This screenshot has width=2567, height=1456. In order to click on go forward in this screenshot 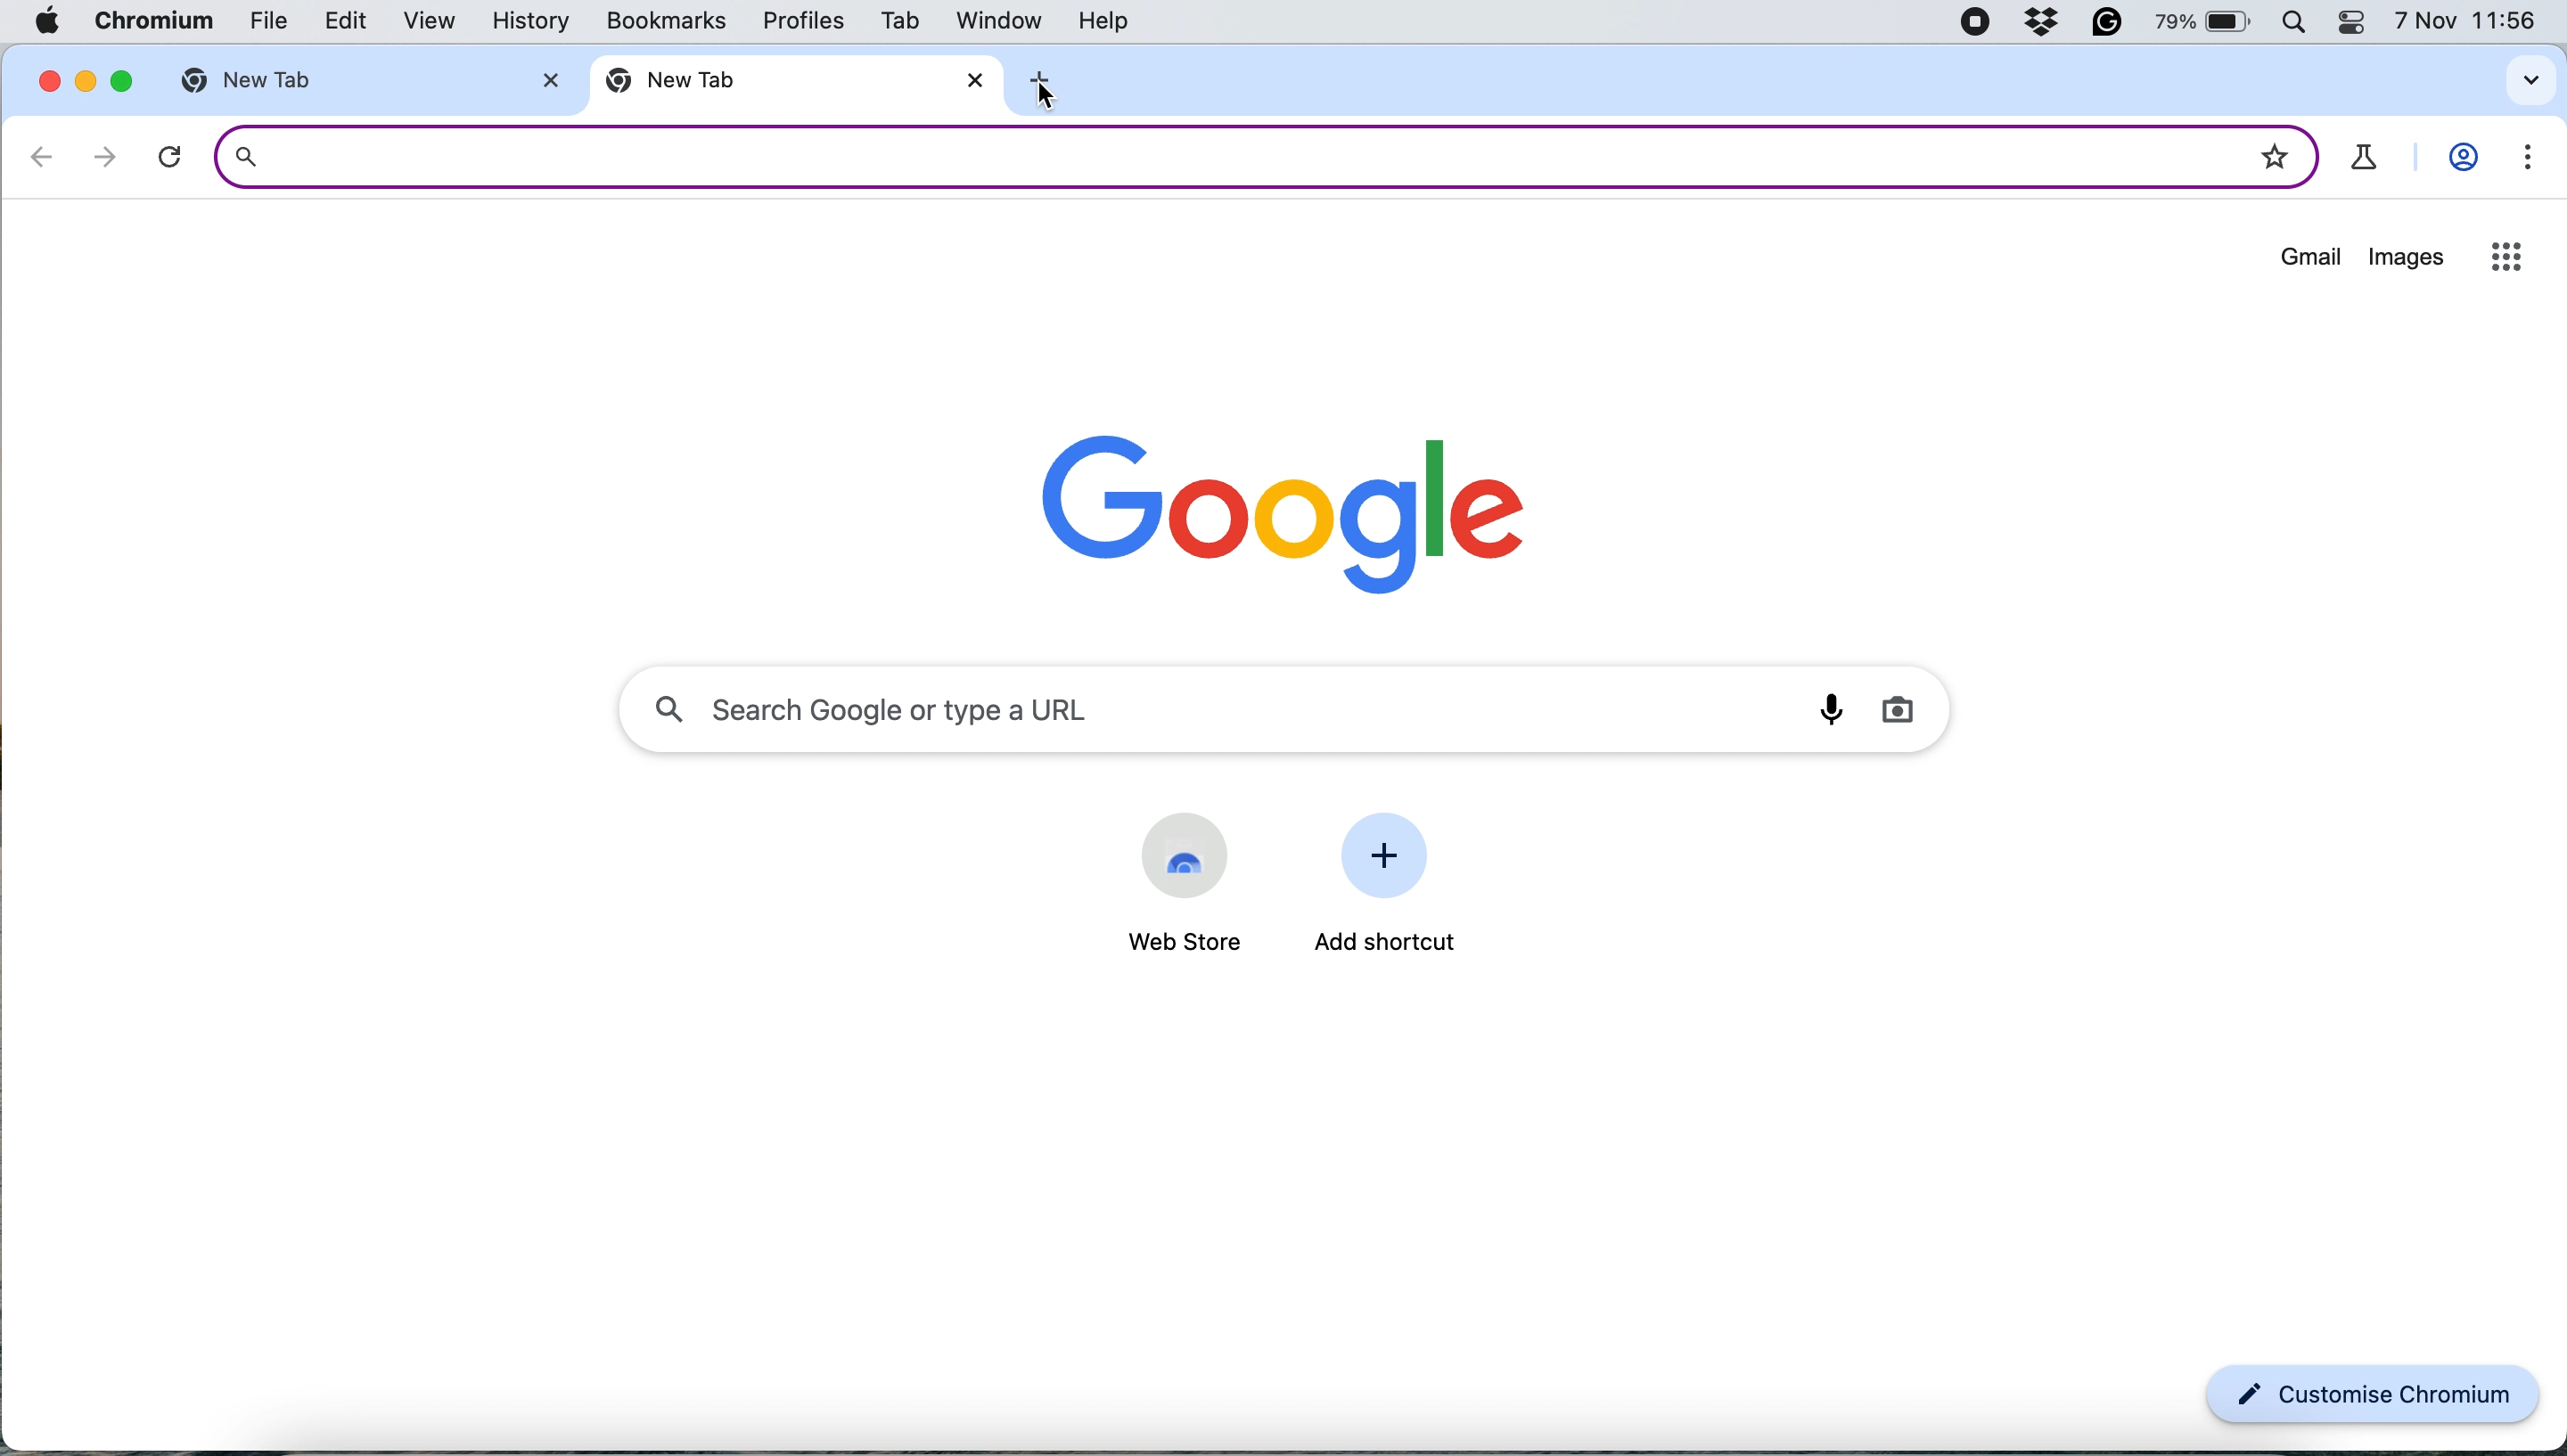, I will do `click(97, 156)`.